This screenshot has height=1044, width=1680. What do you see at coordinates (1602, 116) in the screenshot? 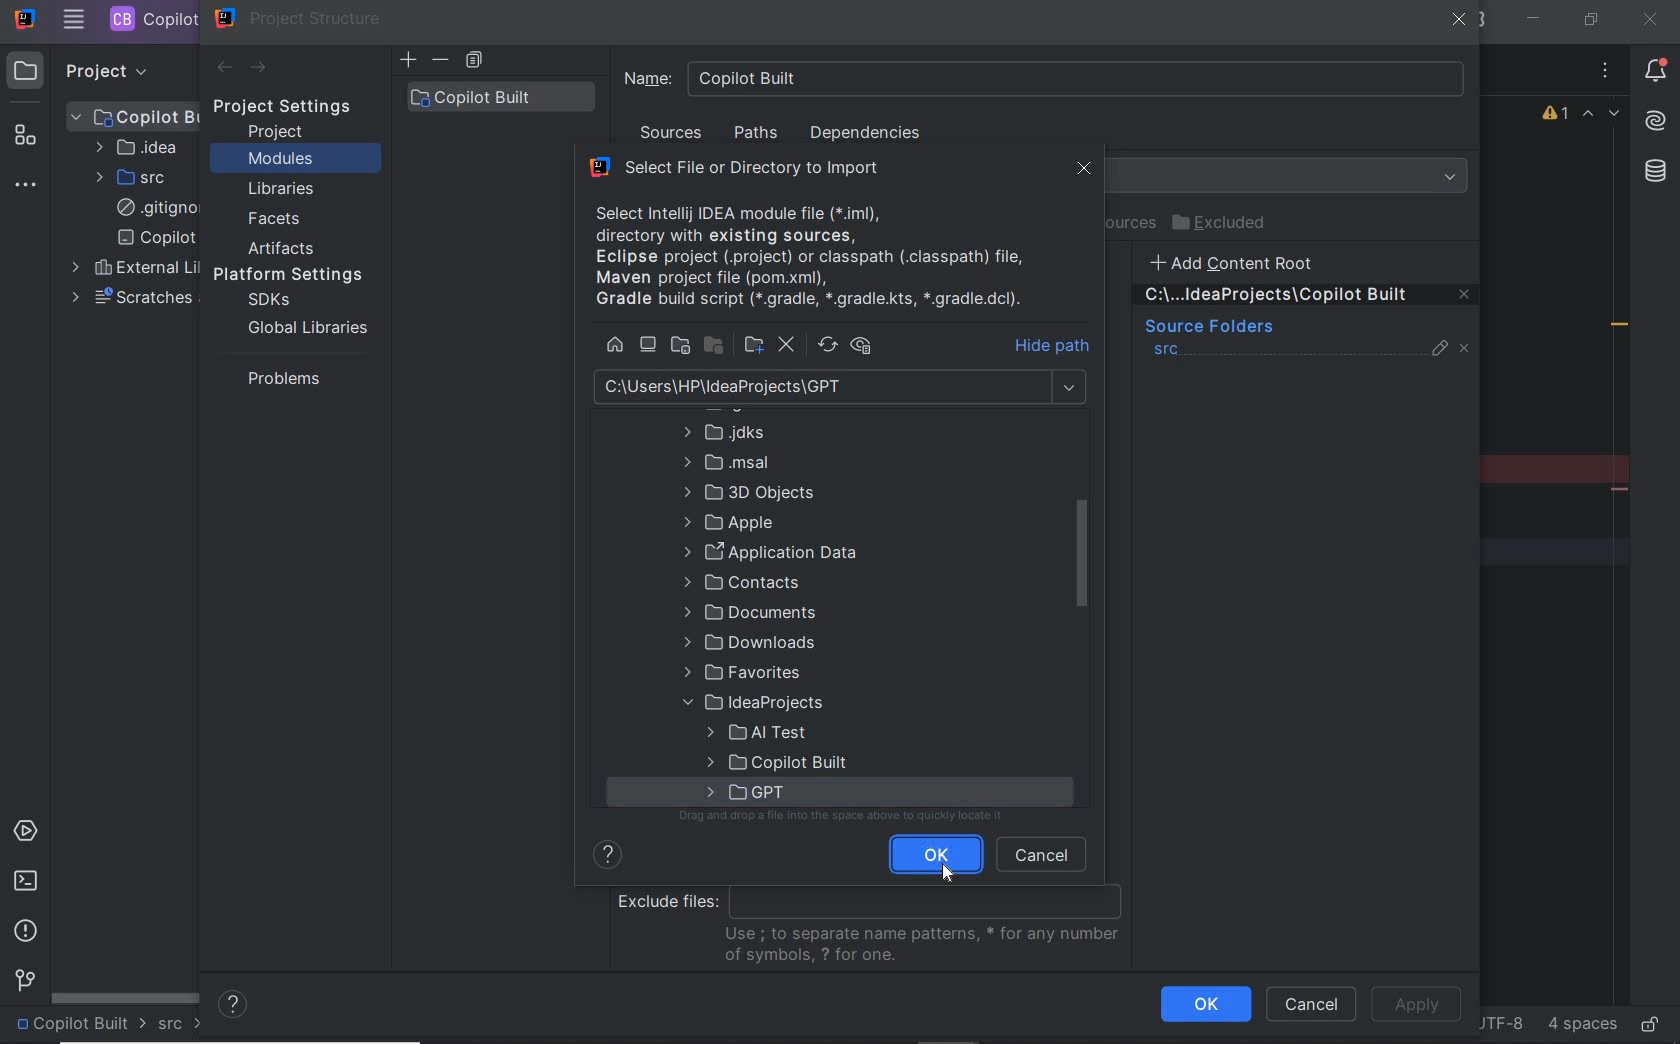
I see `highlighted errors` at bounding box center [1602, 116].